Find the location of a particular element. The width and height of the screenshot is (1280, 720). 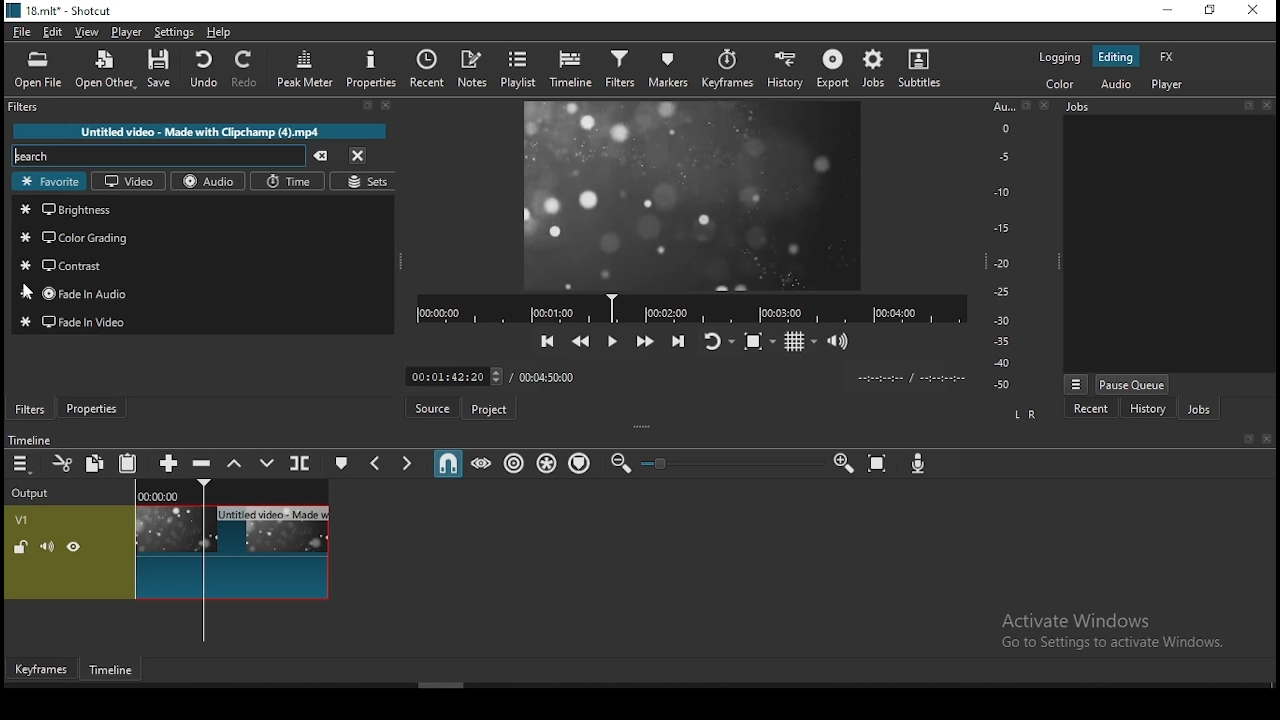

Audio Level is located at coordinates (1009, 246).